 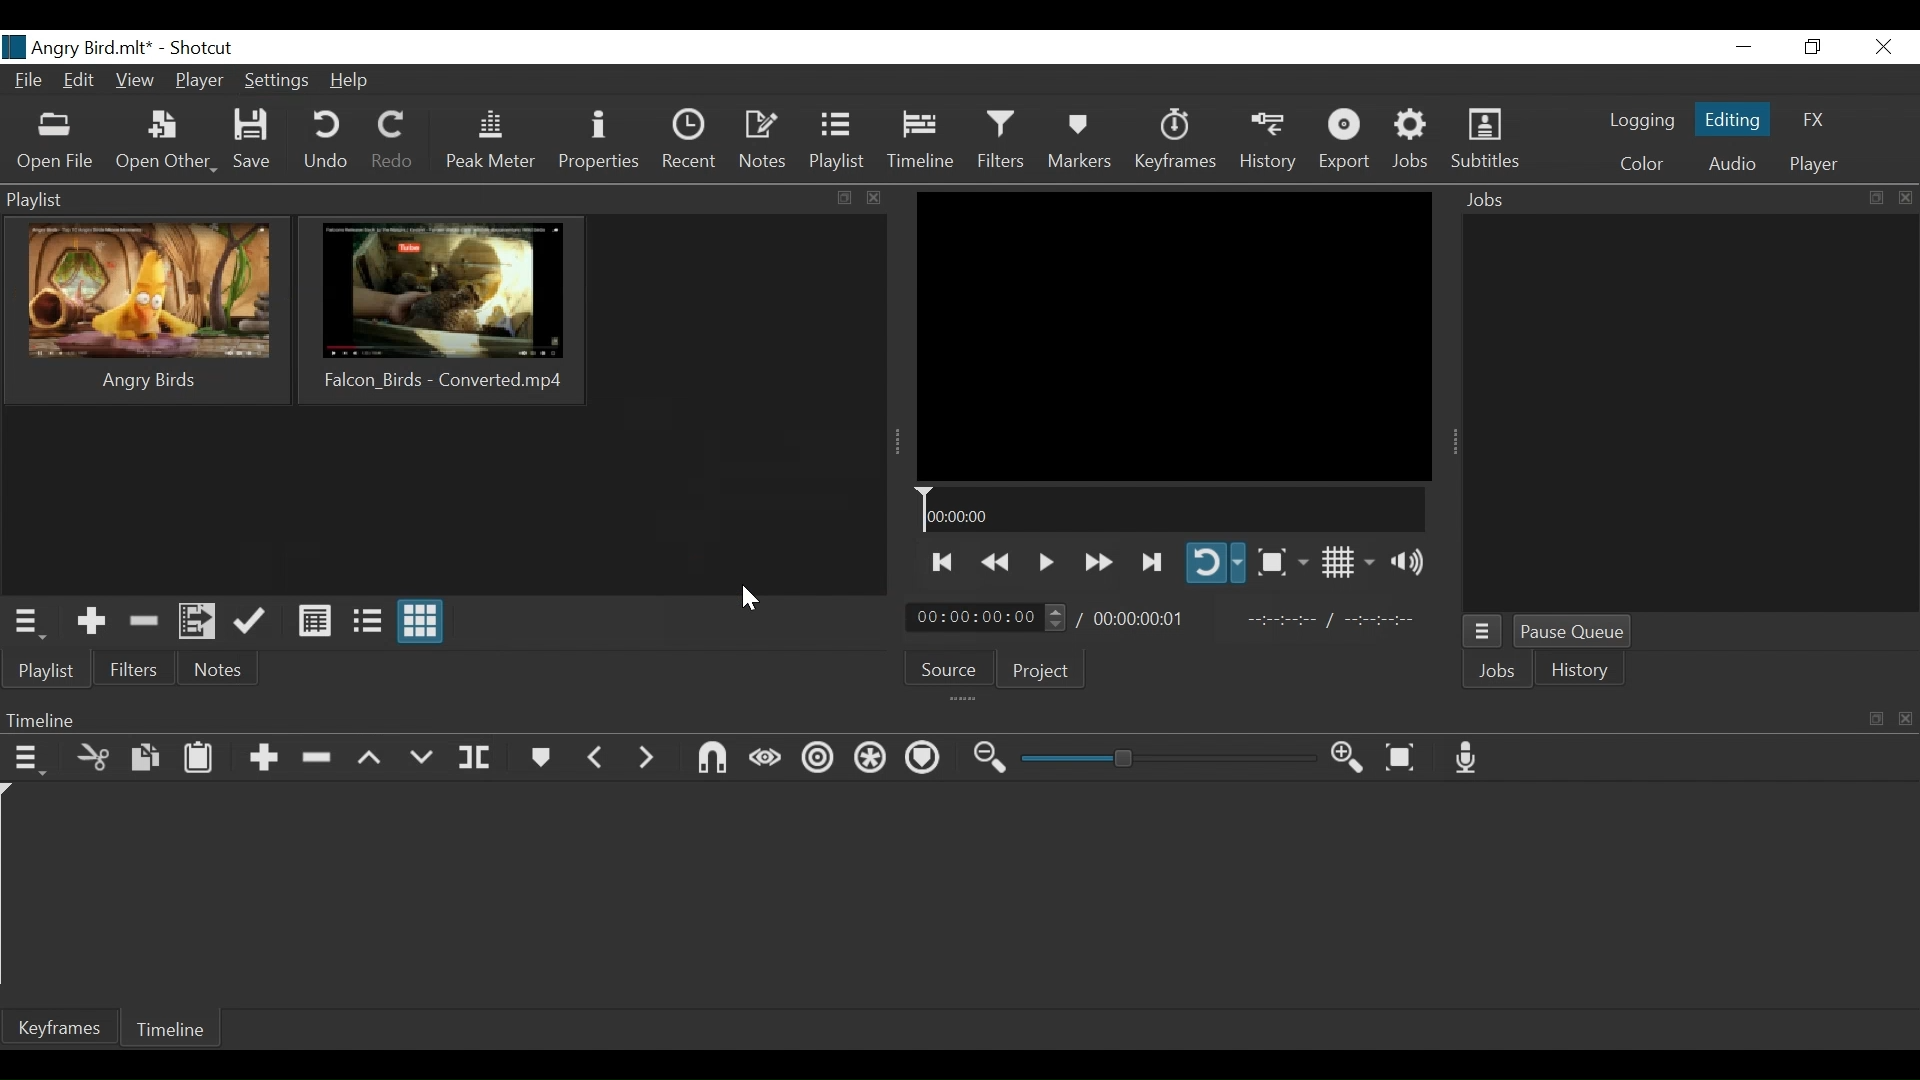 I want to click on Zoom Slider, so click(x=1167, y=758).